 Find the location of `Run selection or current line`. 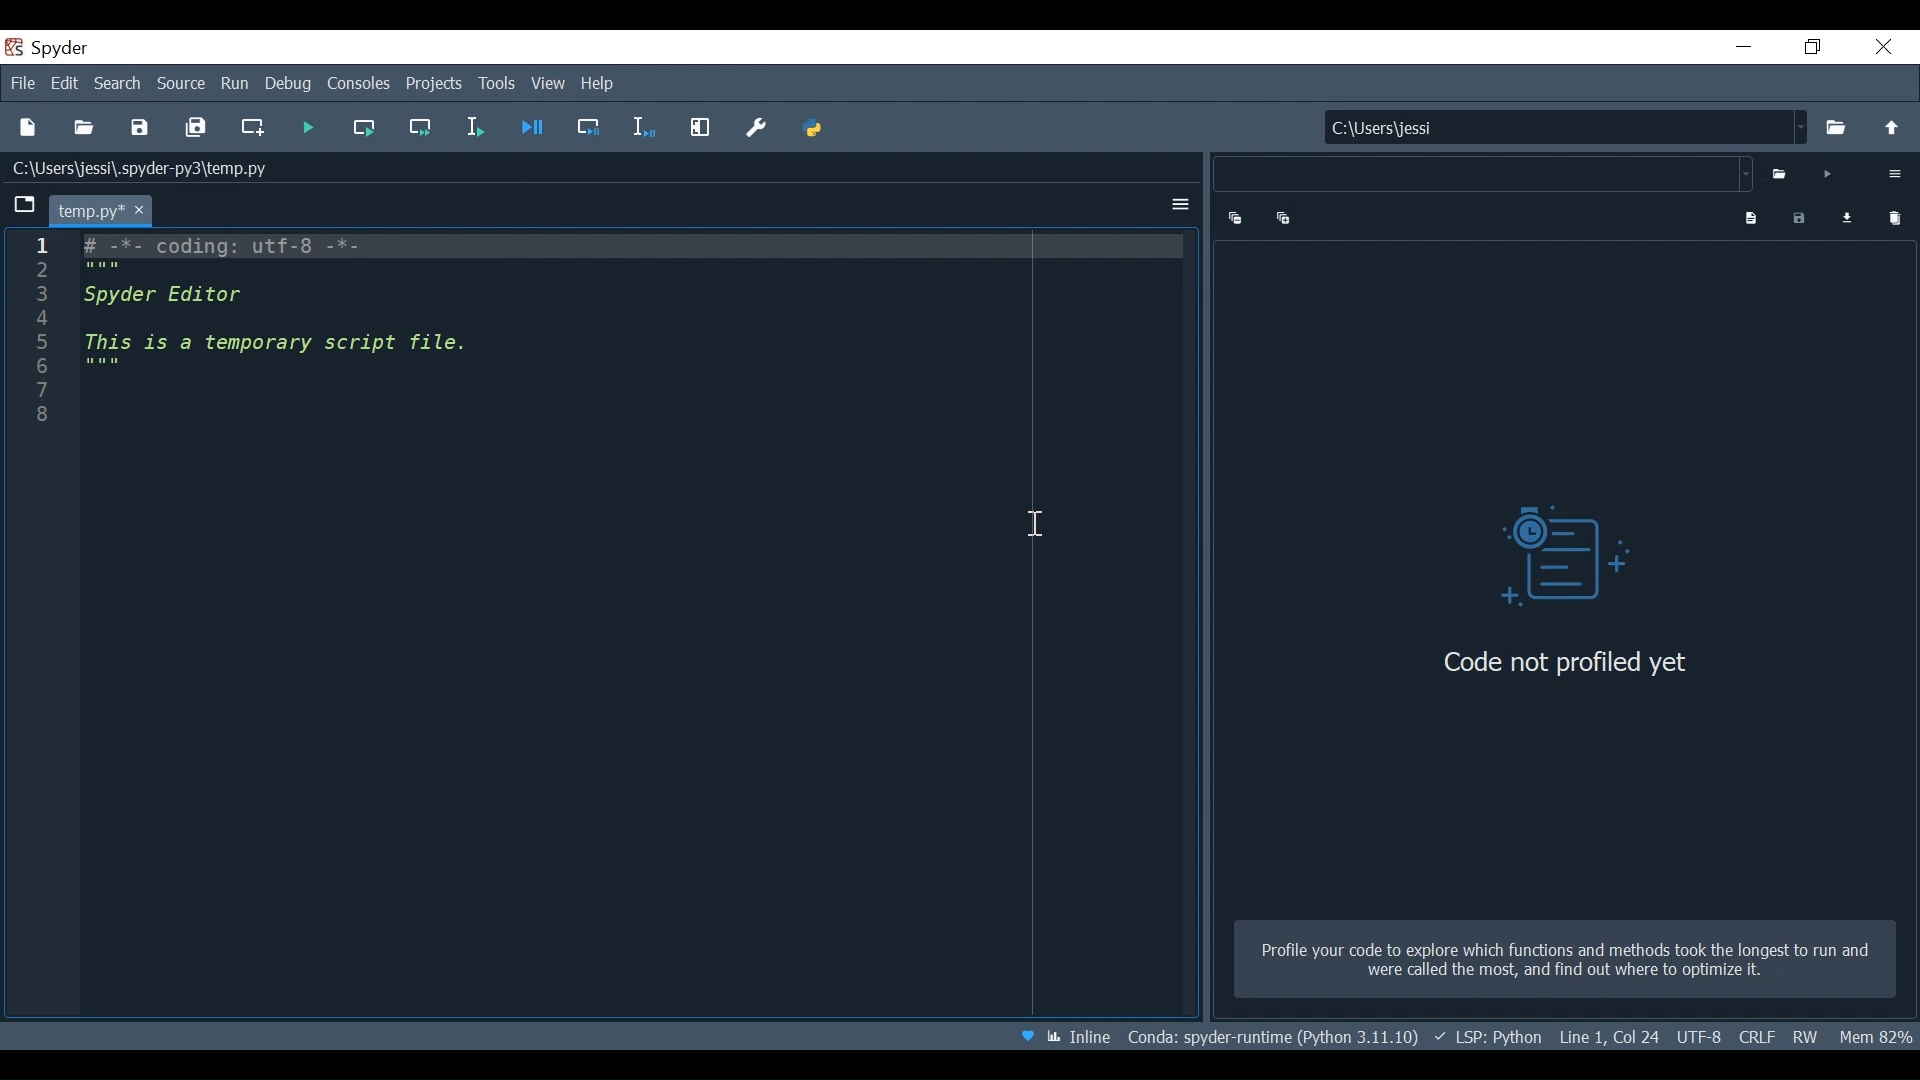

Run selection or current line is located at coordinates (473, 127).